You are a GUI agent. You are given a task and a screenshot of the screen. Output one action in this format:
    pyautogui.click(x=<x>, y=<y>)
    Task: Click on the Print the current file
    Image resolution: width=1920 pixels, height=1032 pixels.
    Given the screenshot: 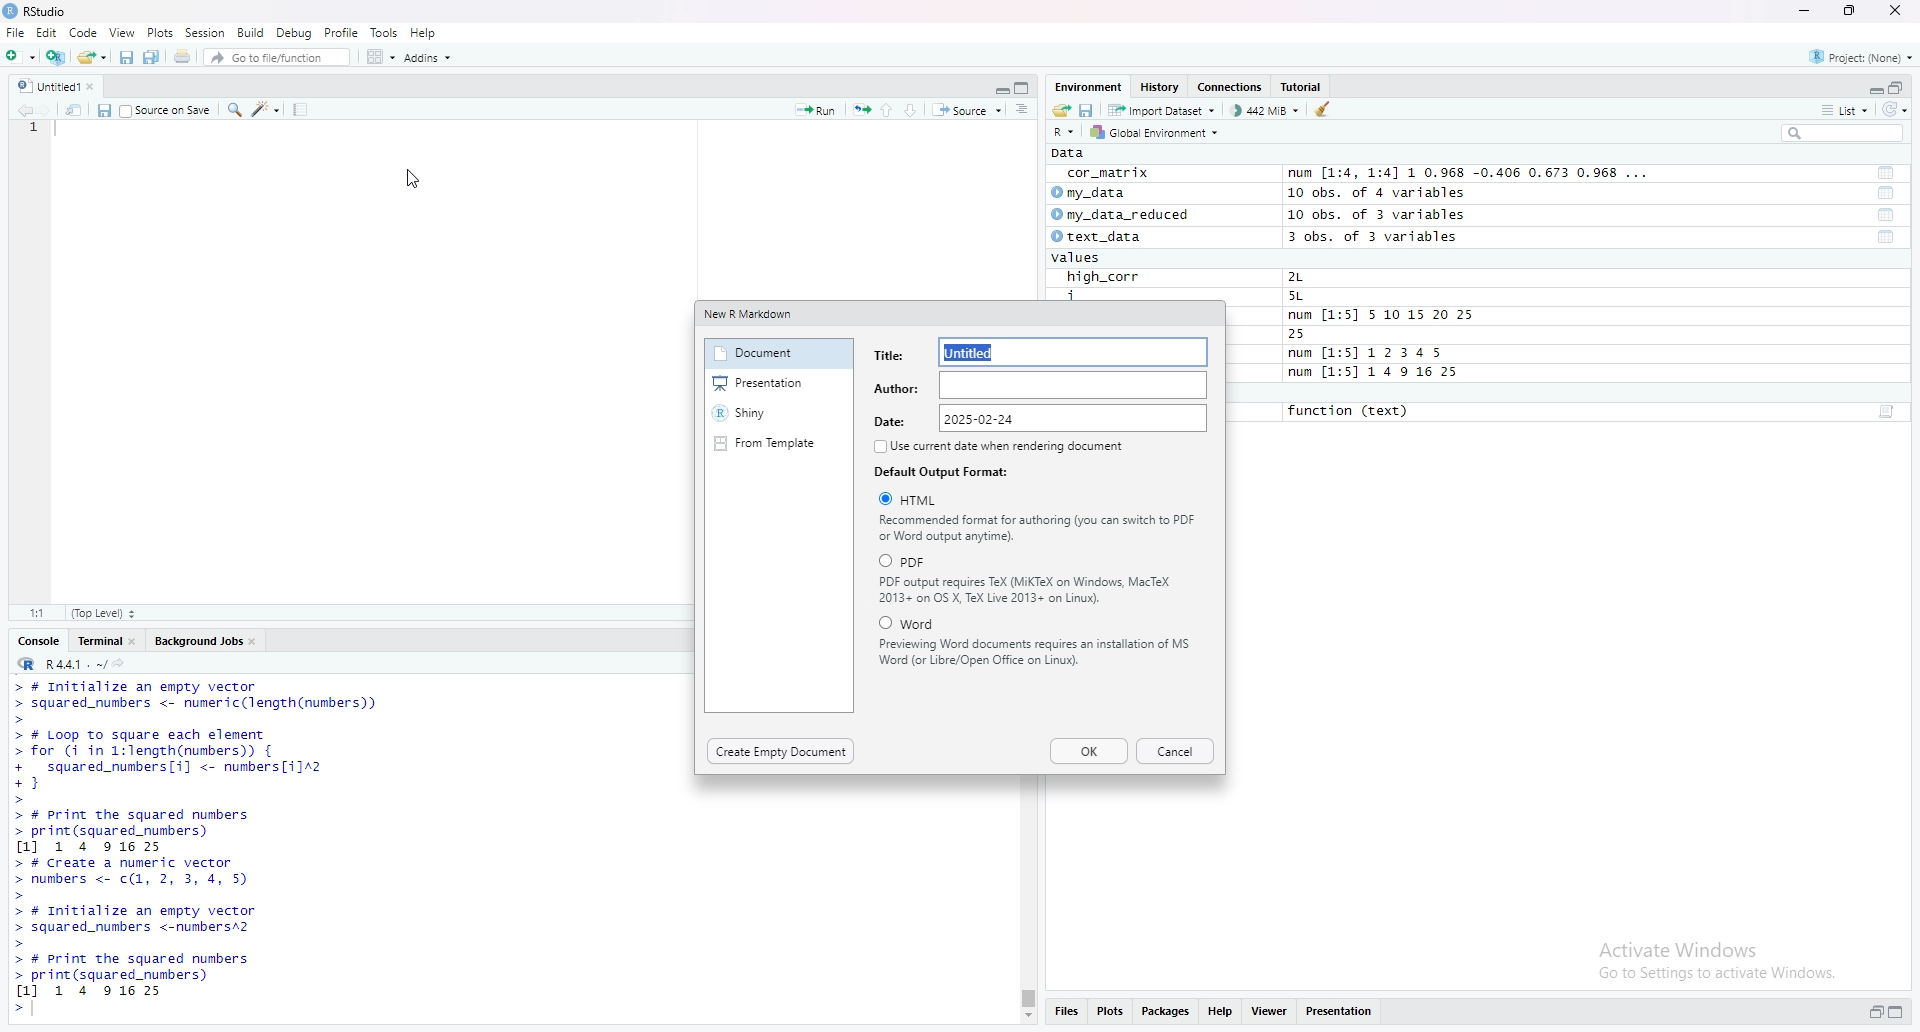 What is the action you would take?
    pyautogui.click(x=182, y=55)
    